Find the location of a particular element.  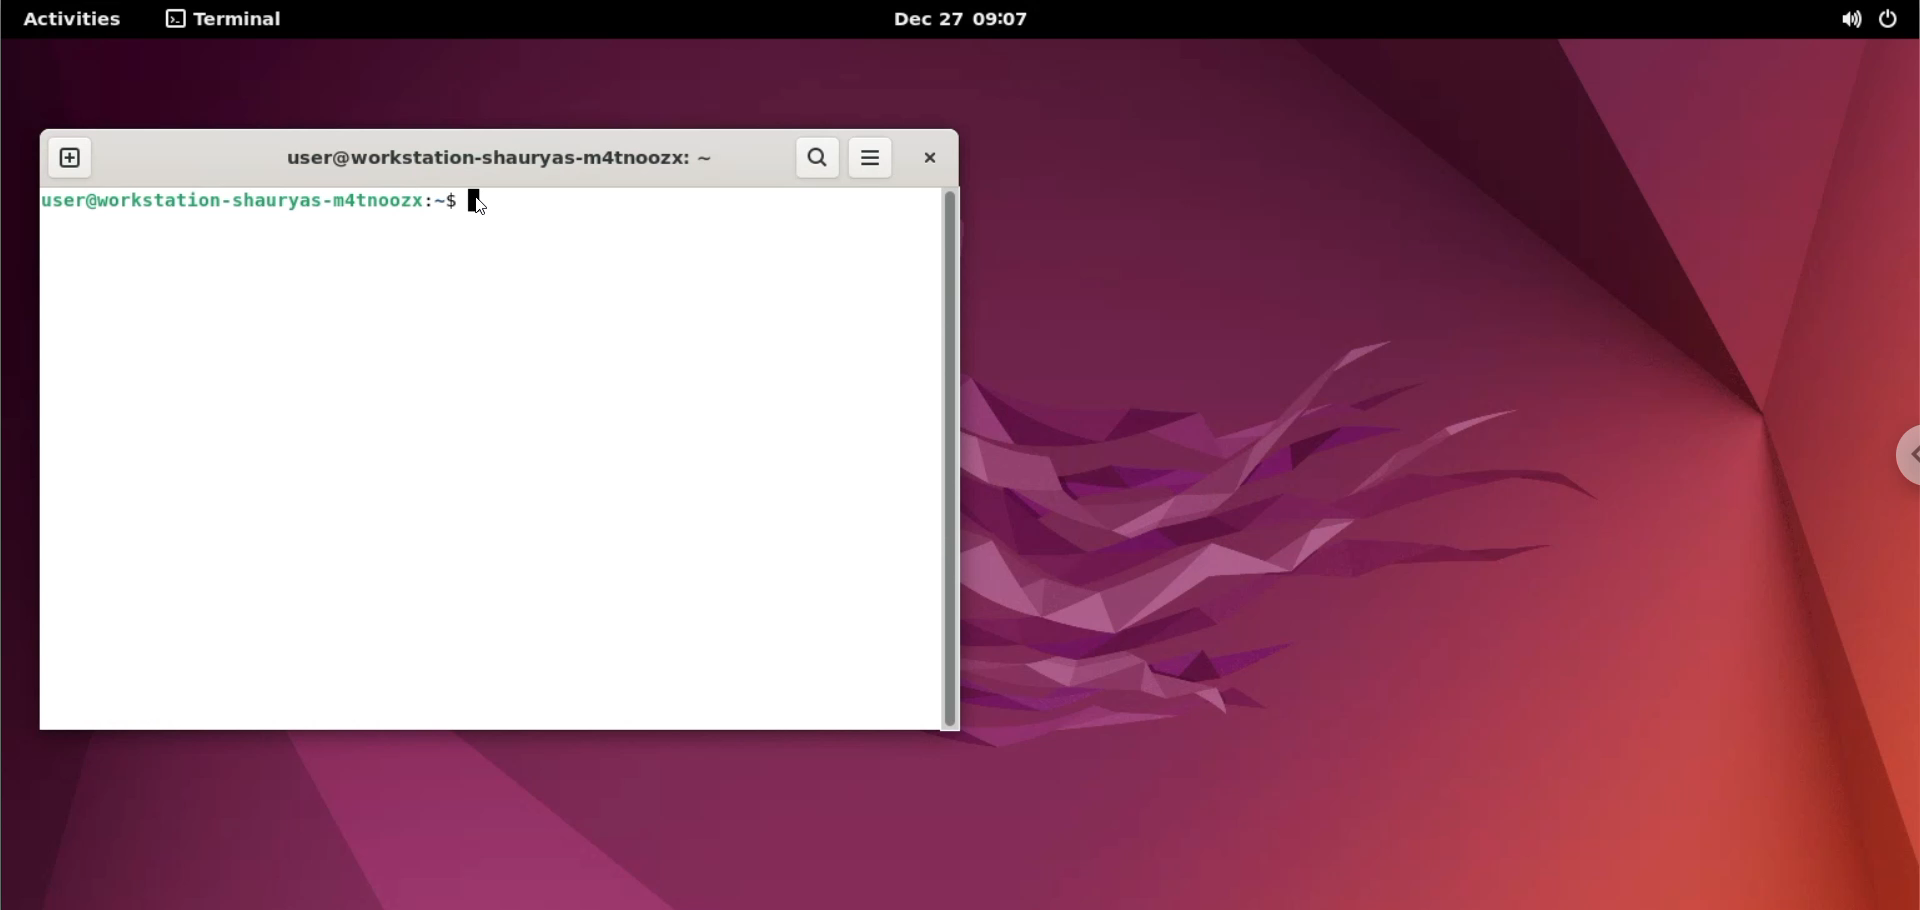

Dec 27 09:07 is located at coordinates (967, 19).